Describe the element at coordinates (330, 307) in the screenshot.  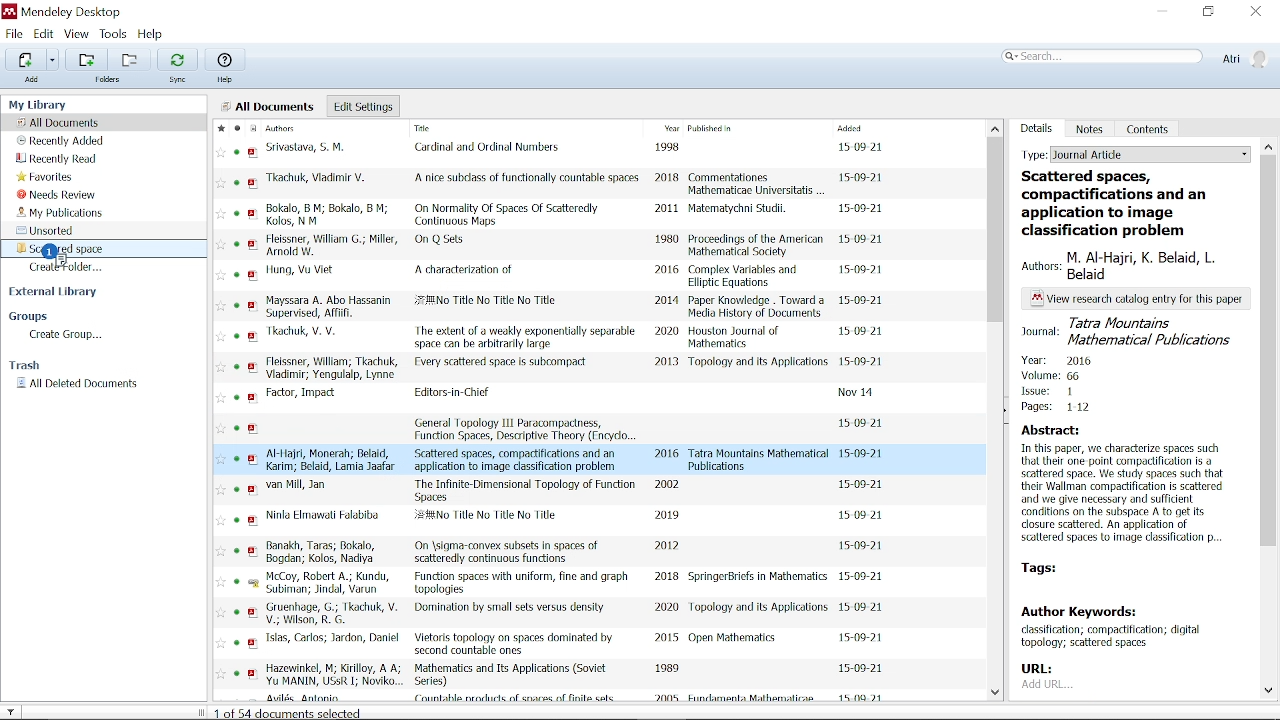
I see `authors` at that location.